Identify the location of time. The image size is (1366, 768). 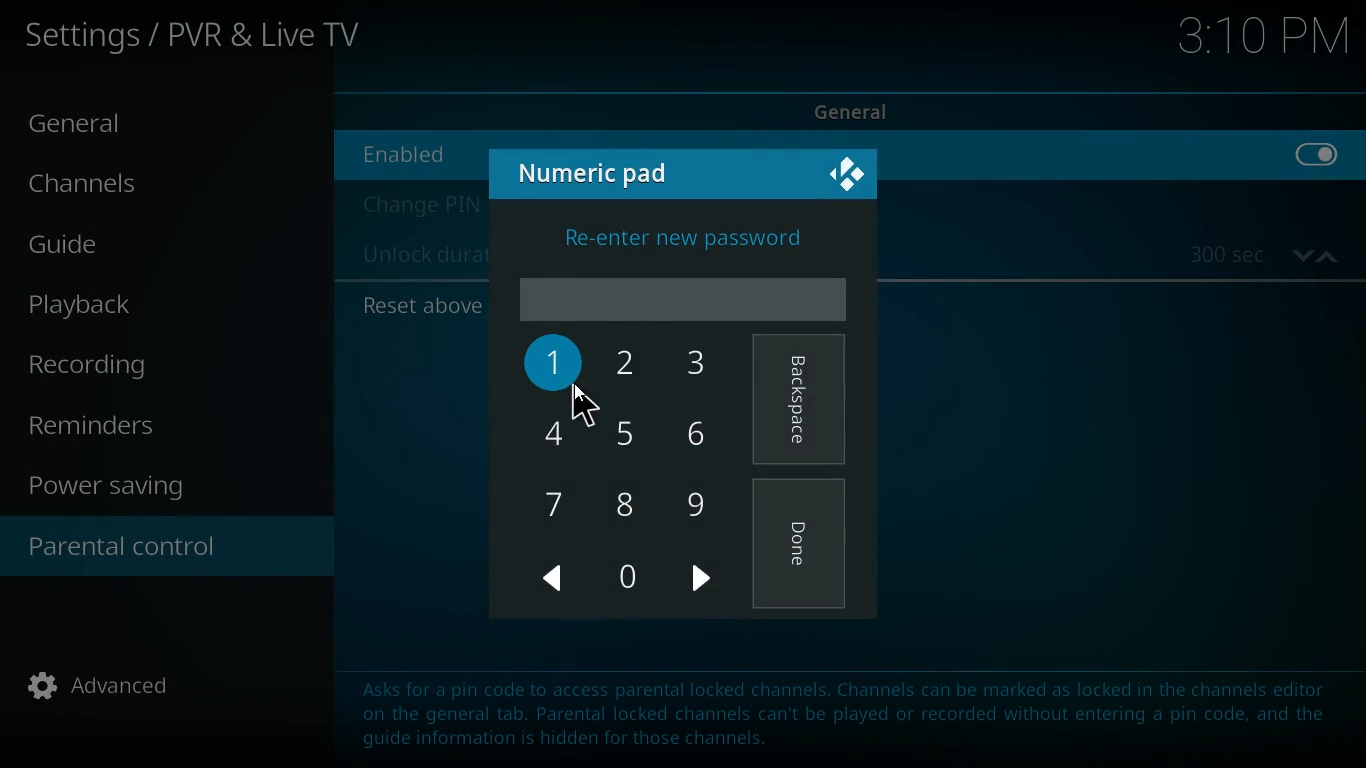
(1263, 40).